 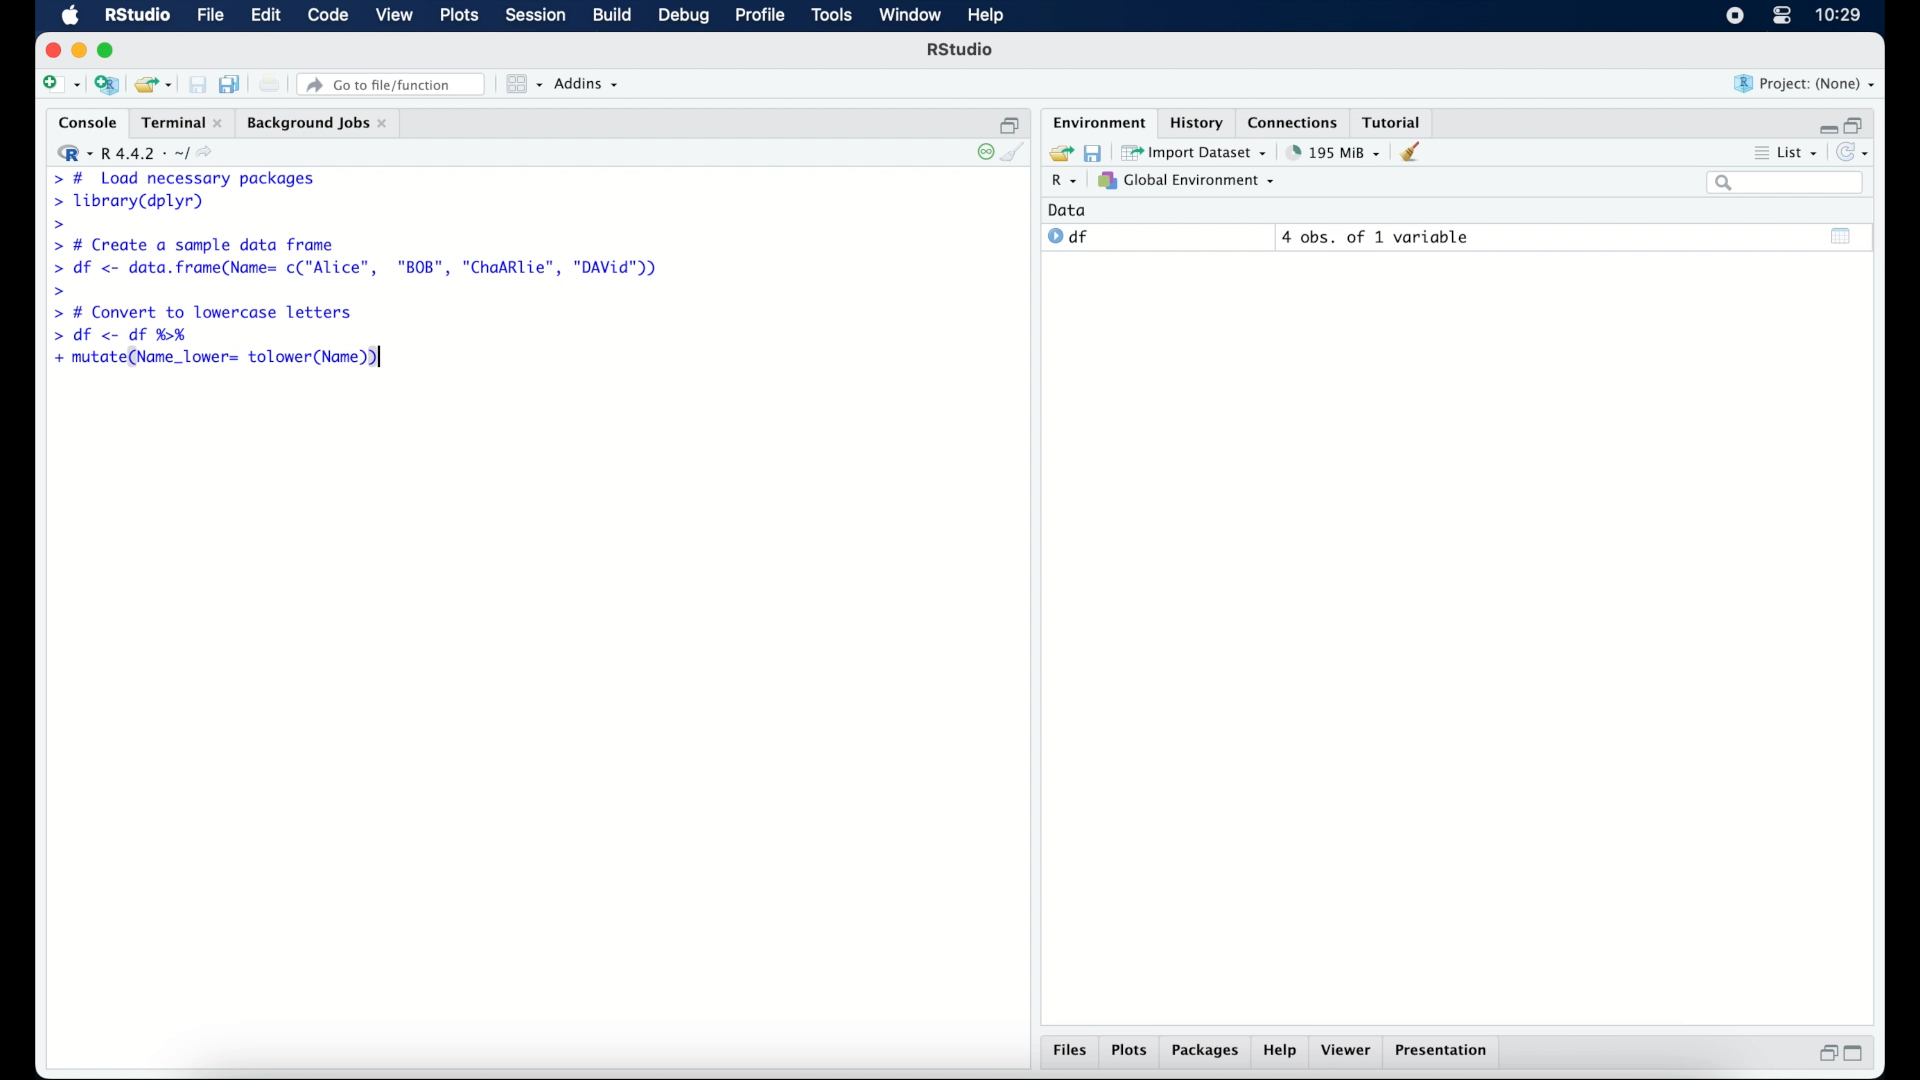 What do you see at coordinates (182, 177) in the screenshot?
I see `> # Load necessary packages|` at bounding box center [182, 177].